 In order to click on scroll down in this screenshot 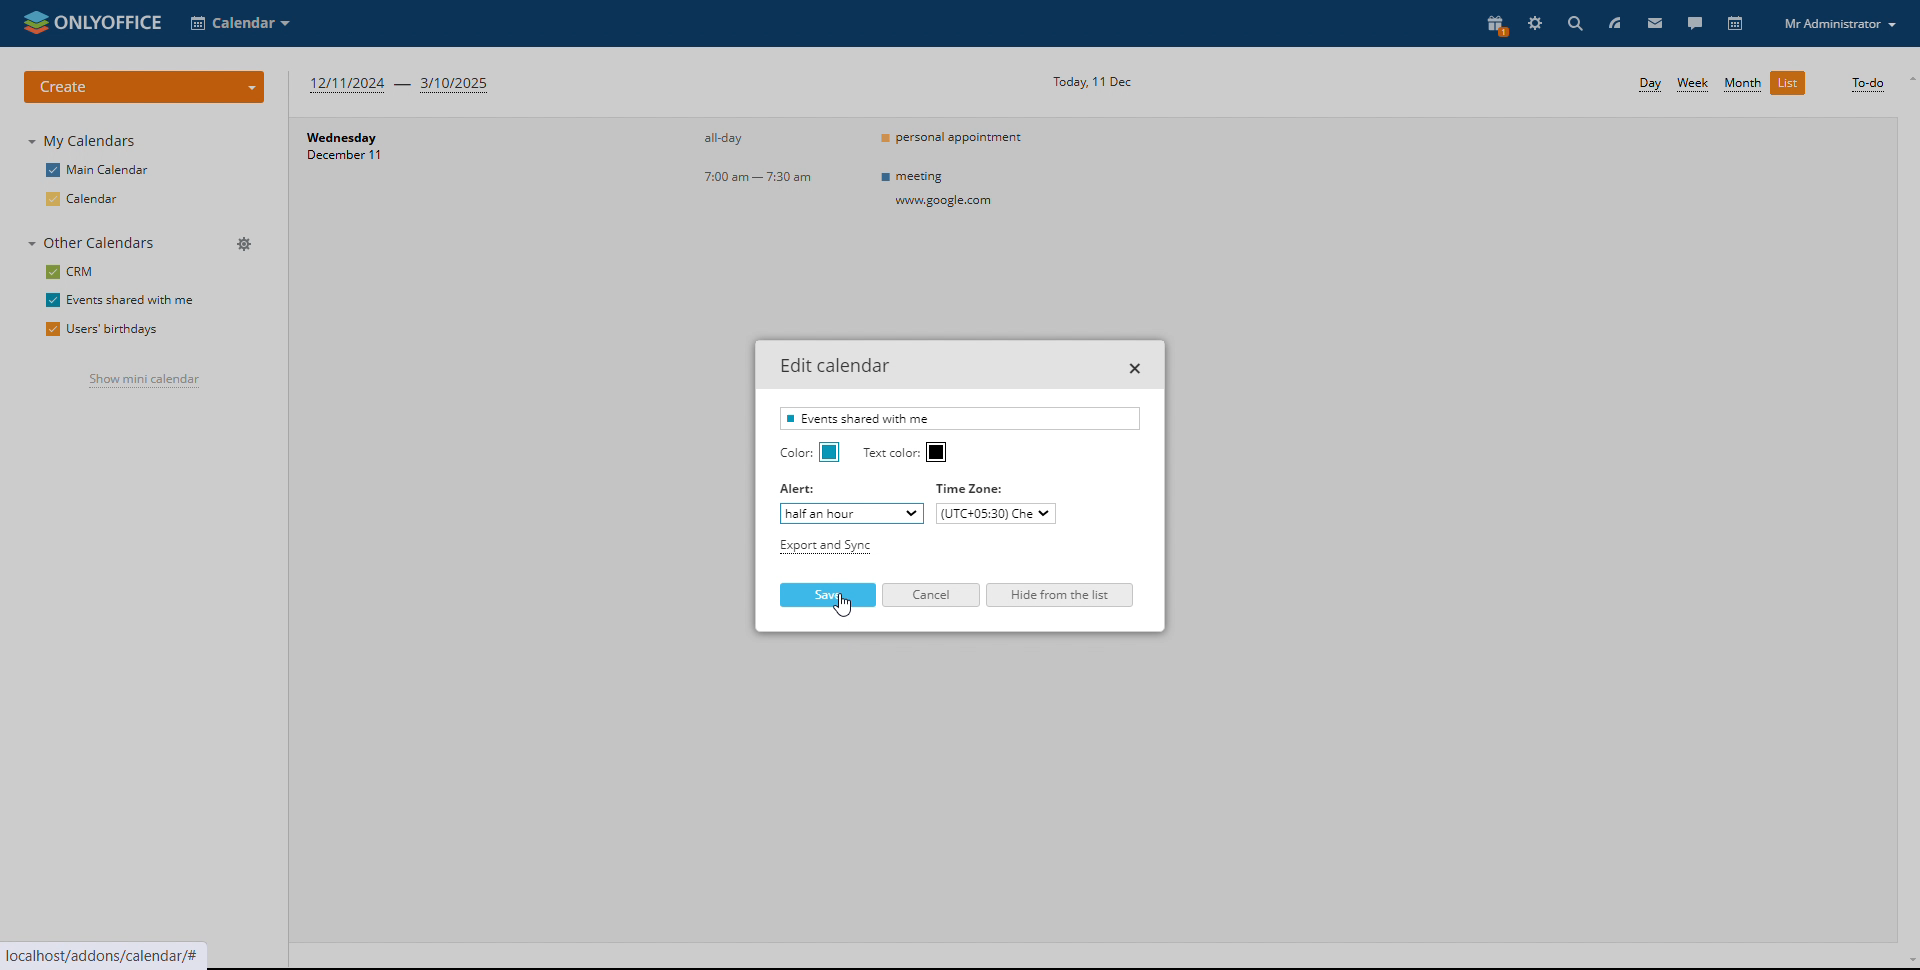, I will do `click(1908, 963)`.